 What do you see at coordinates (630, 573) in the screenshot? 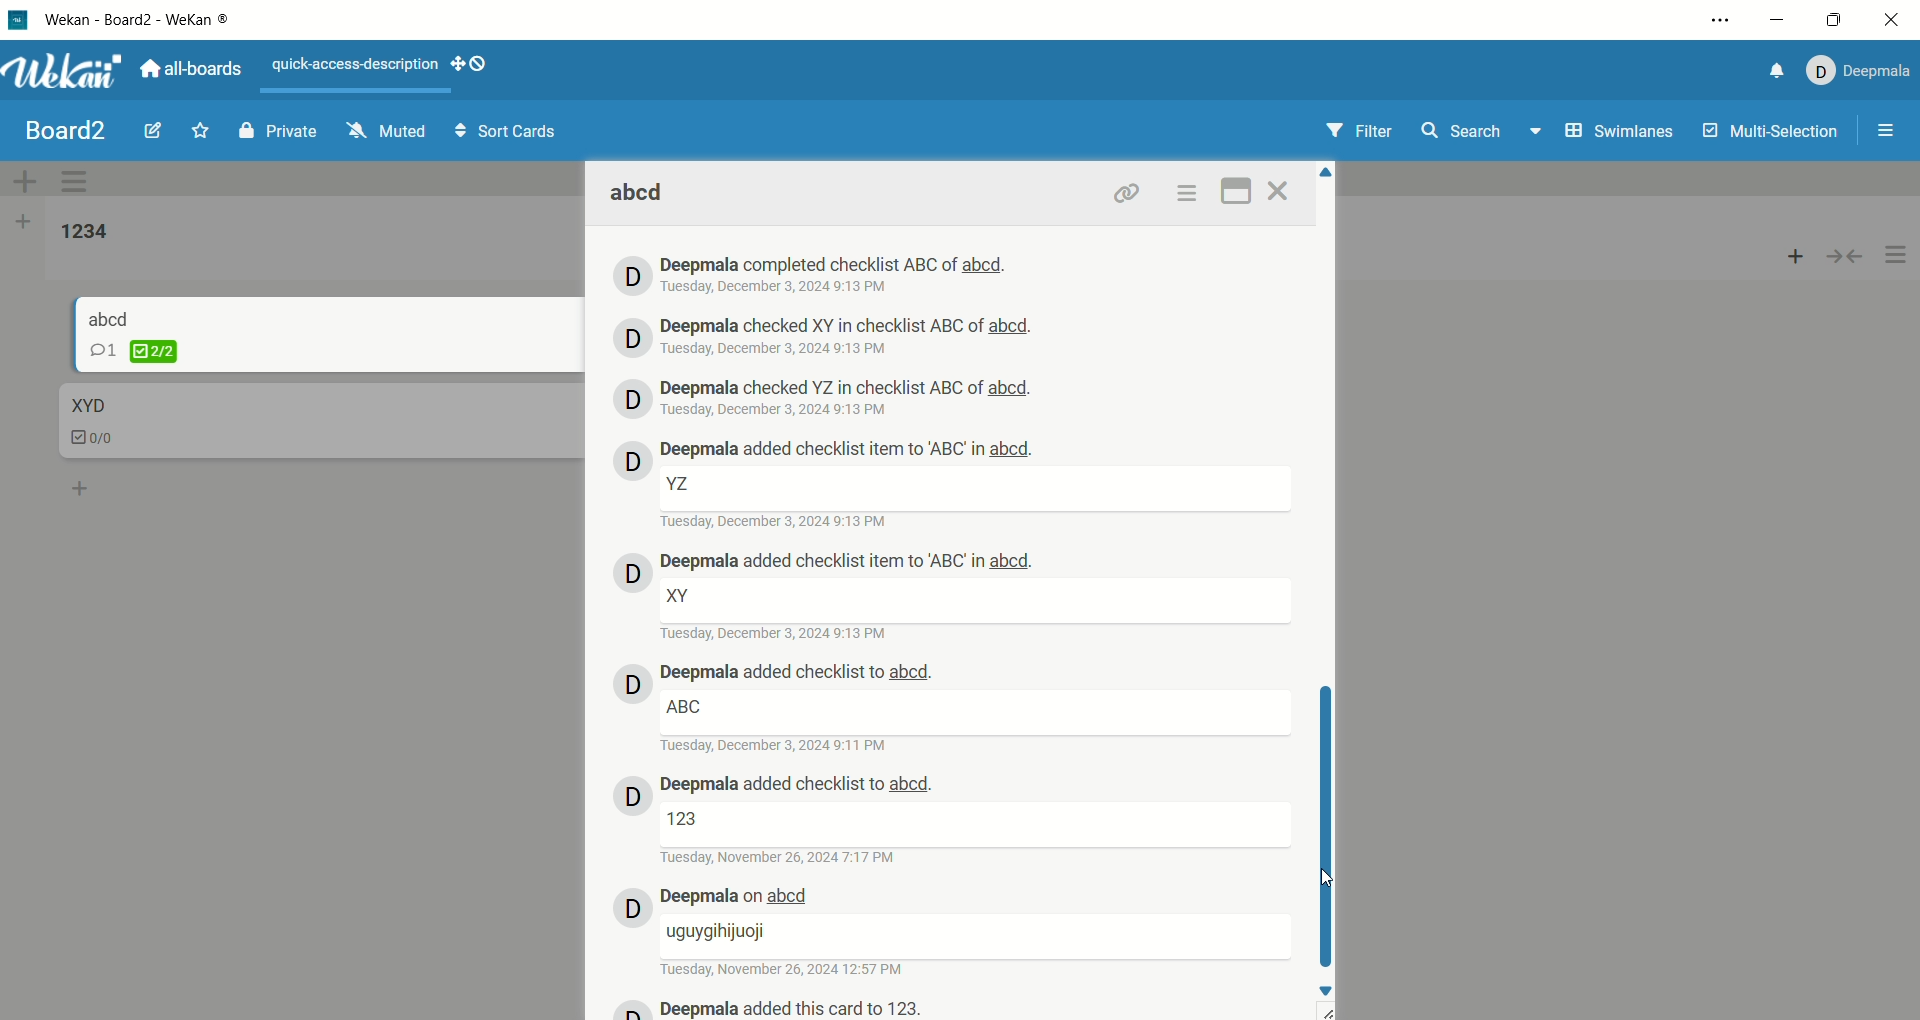
I see `avatar` at bounding box center [630, 573].